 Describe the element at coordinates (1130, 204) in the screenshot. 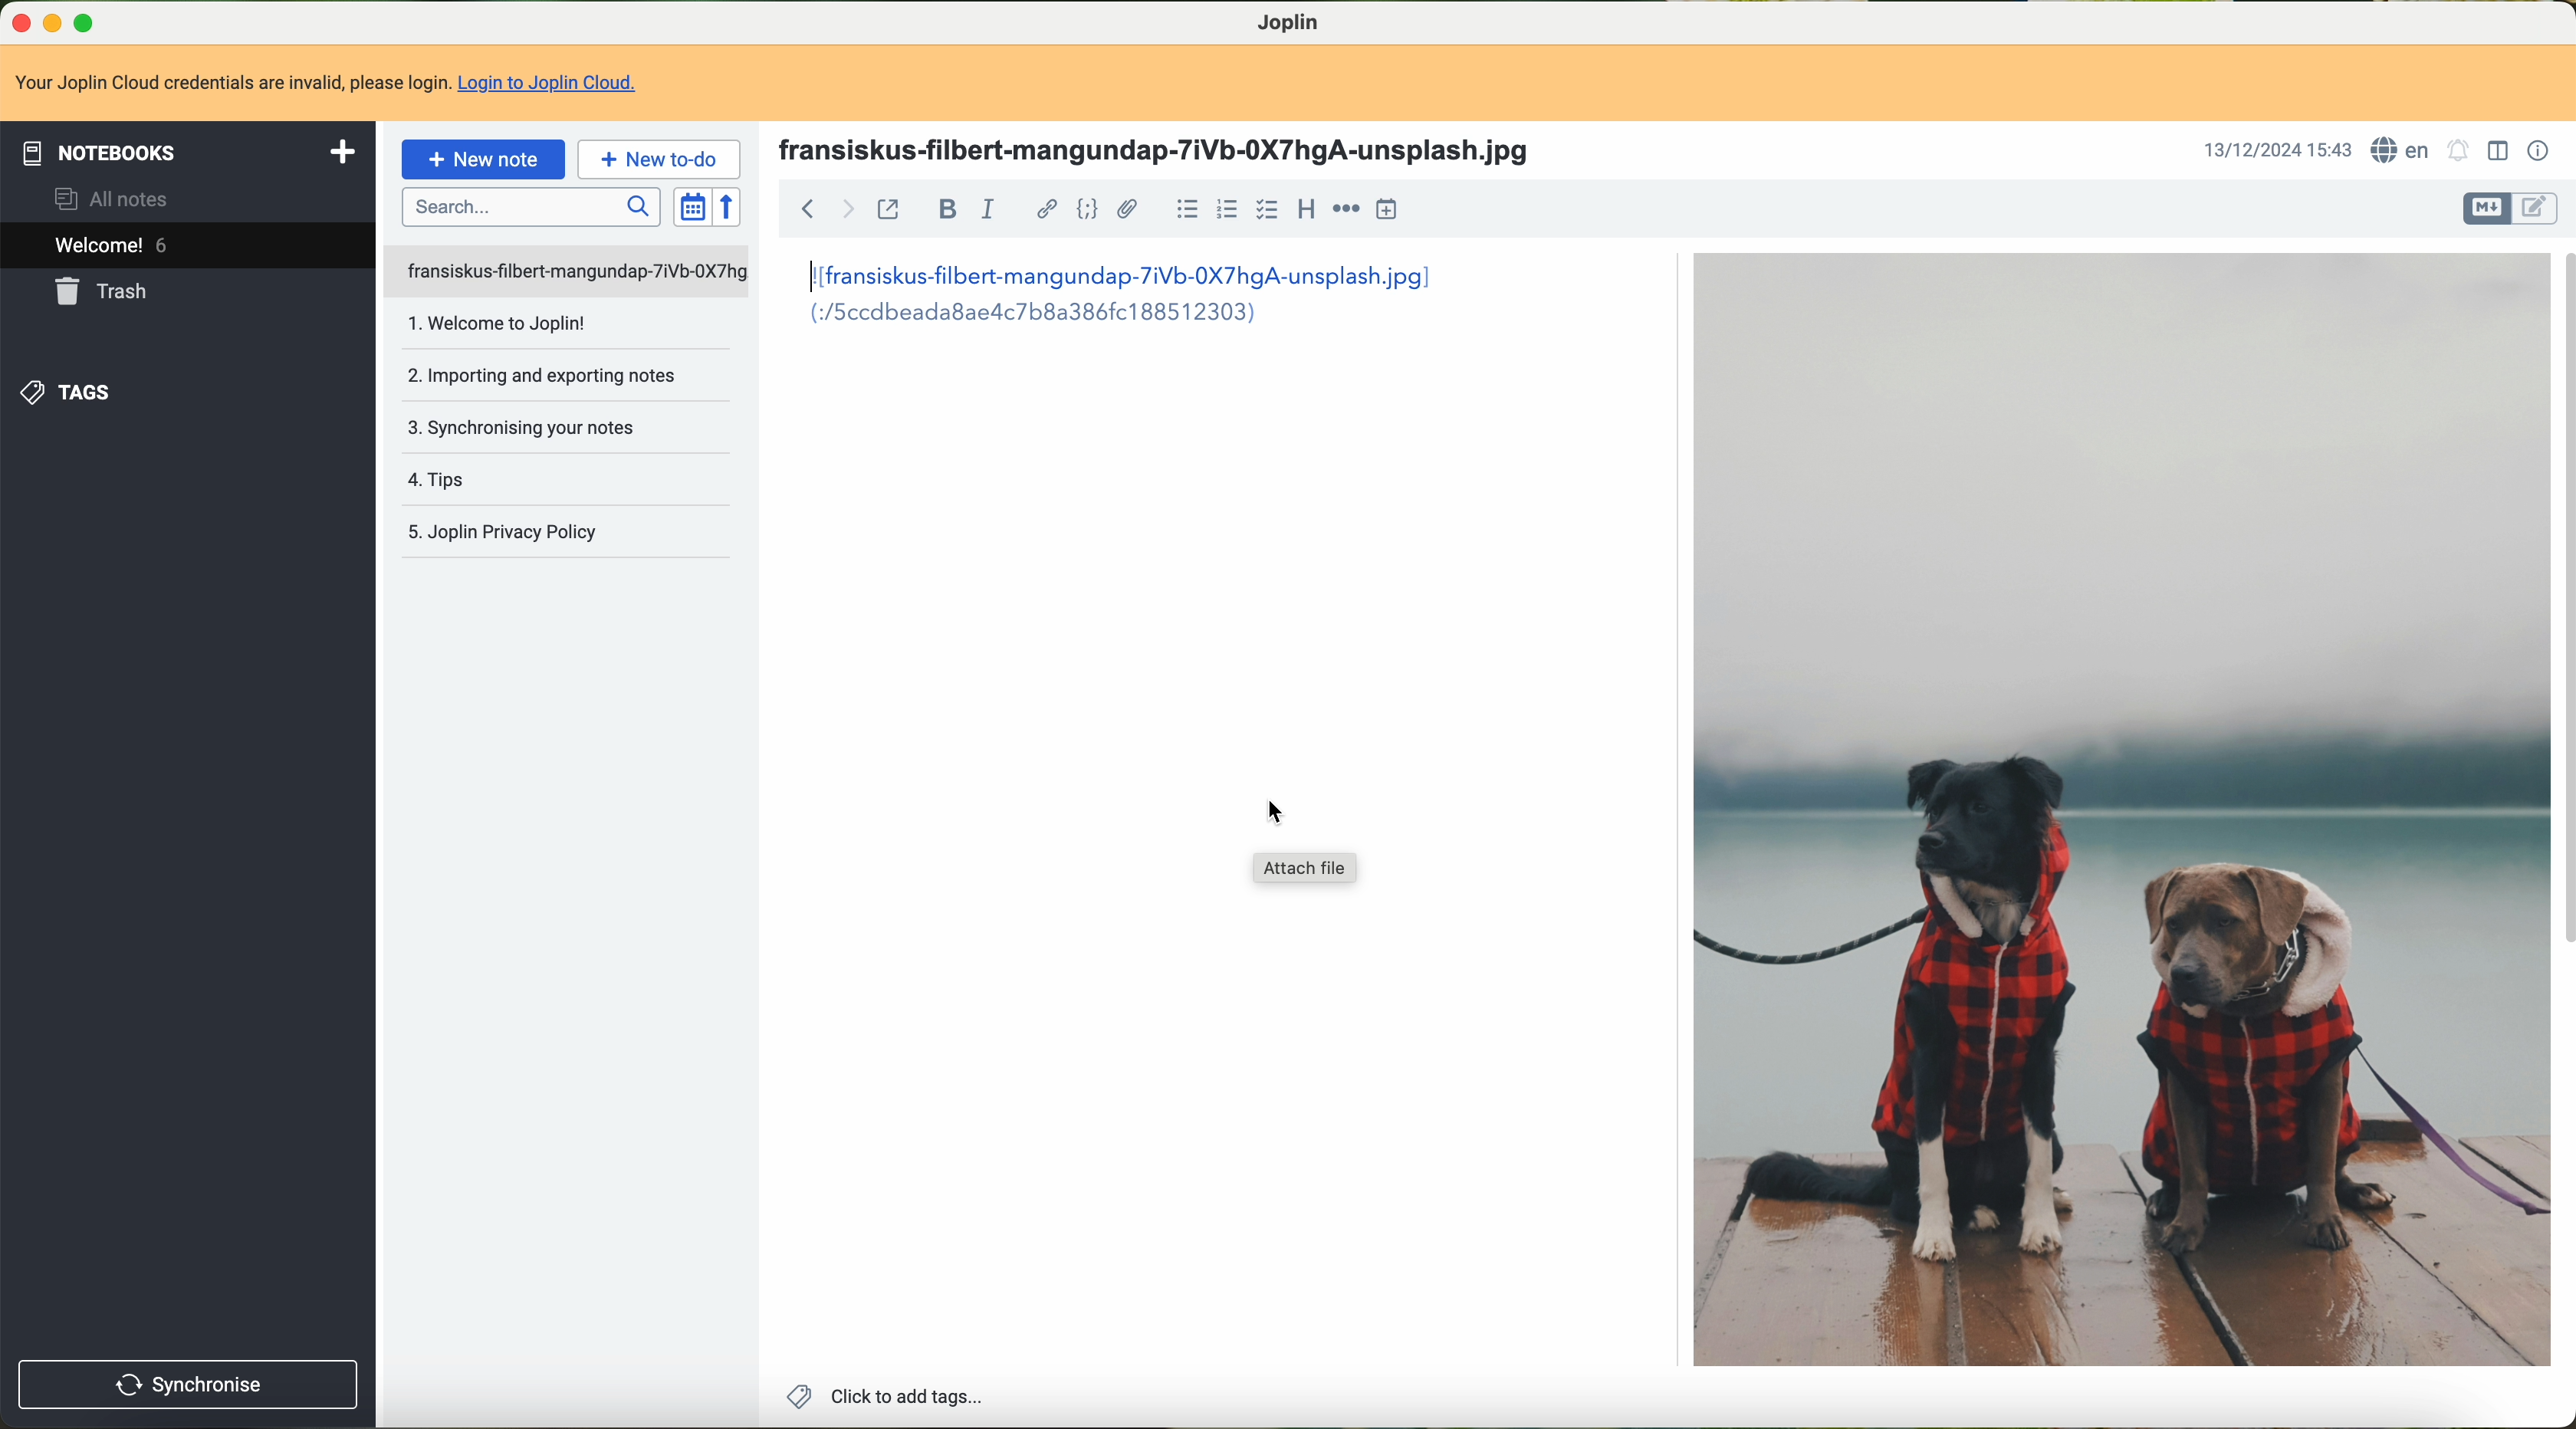

I see `attach file` at that location.